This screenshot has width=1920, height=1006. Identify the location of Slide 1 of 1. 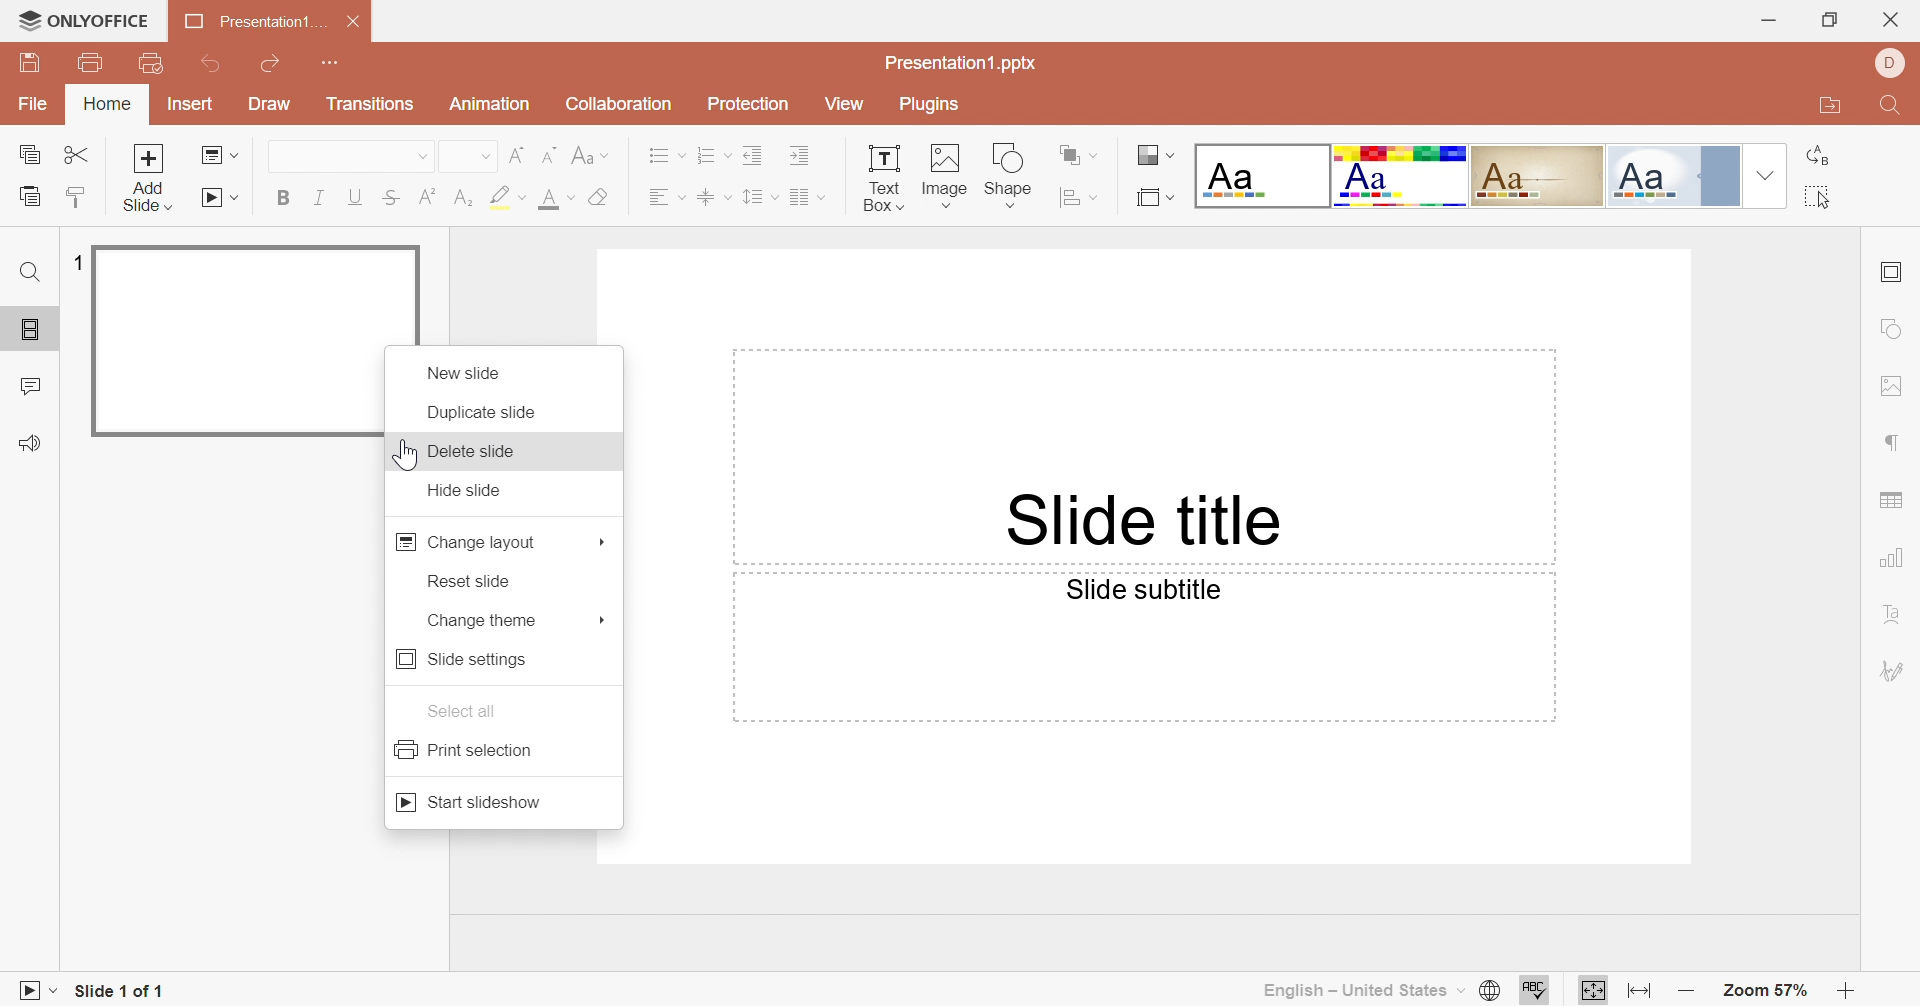
(124, 989).